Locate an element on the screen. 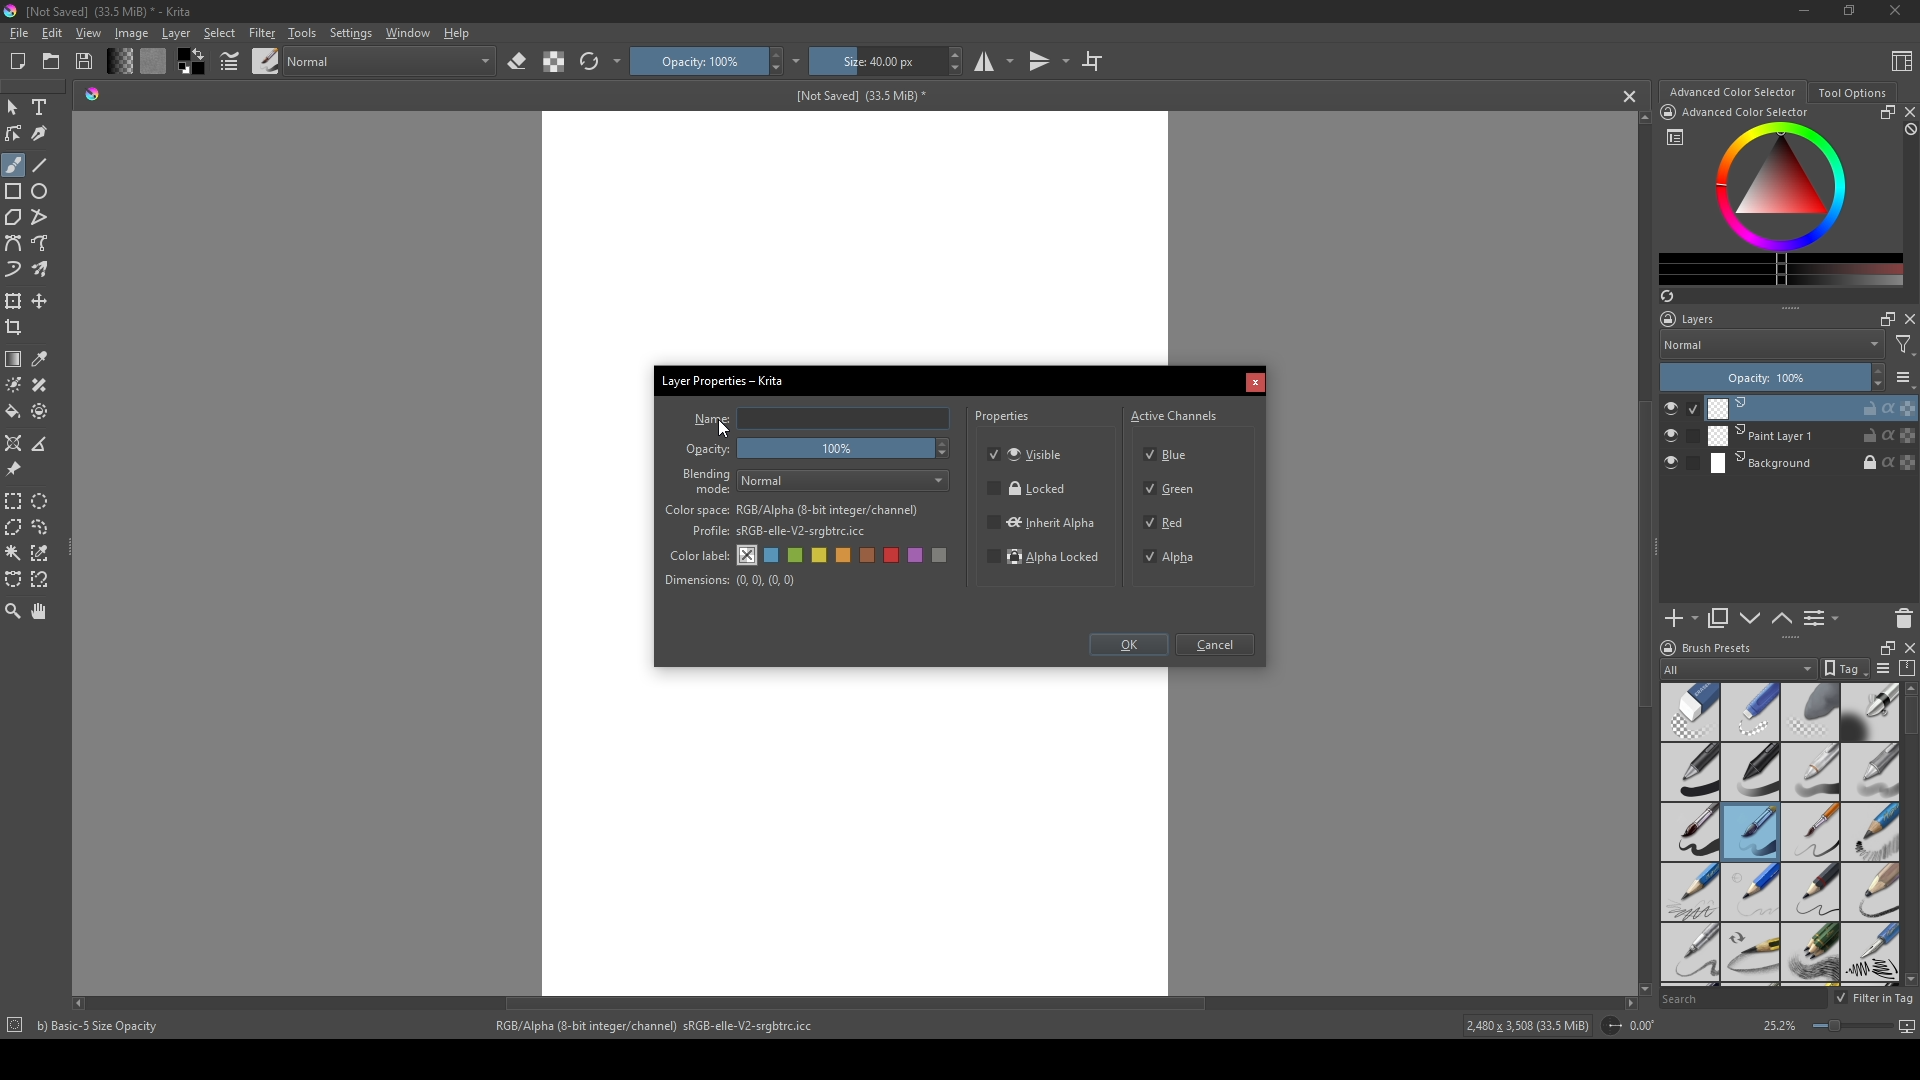 Image resolution: width=1920 pixels, height=1080 pixels. copy is located at coordinates (1719, 619).